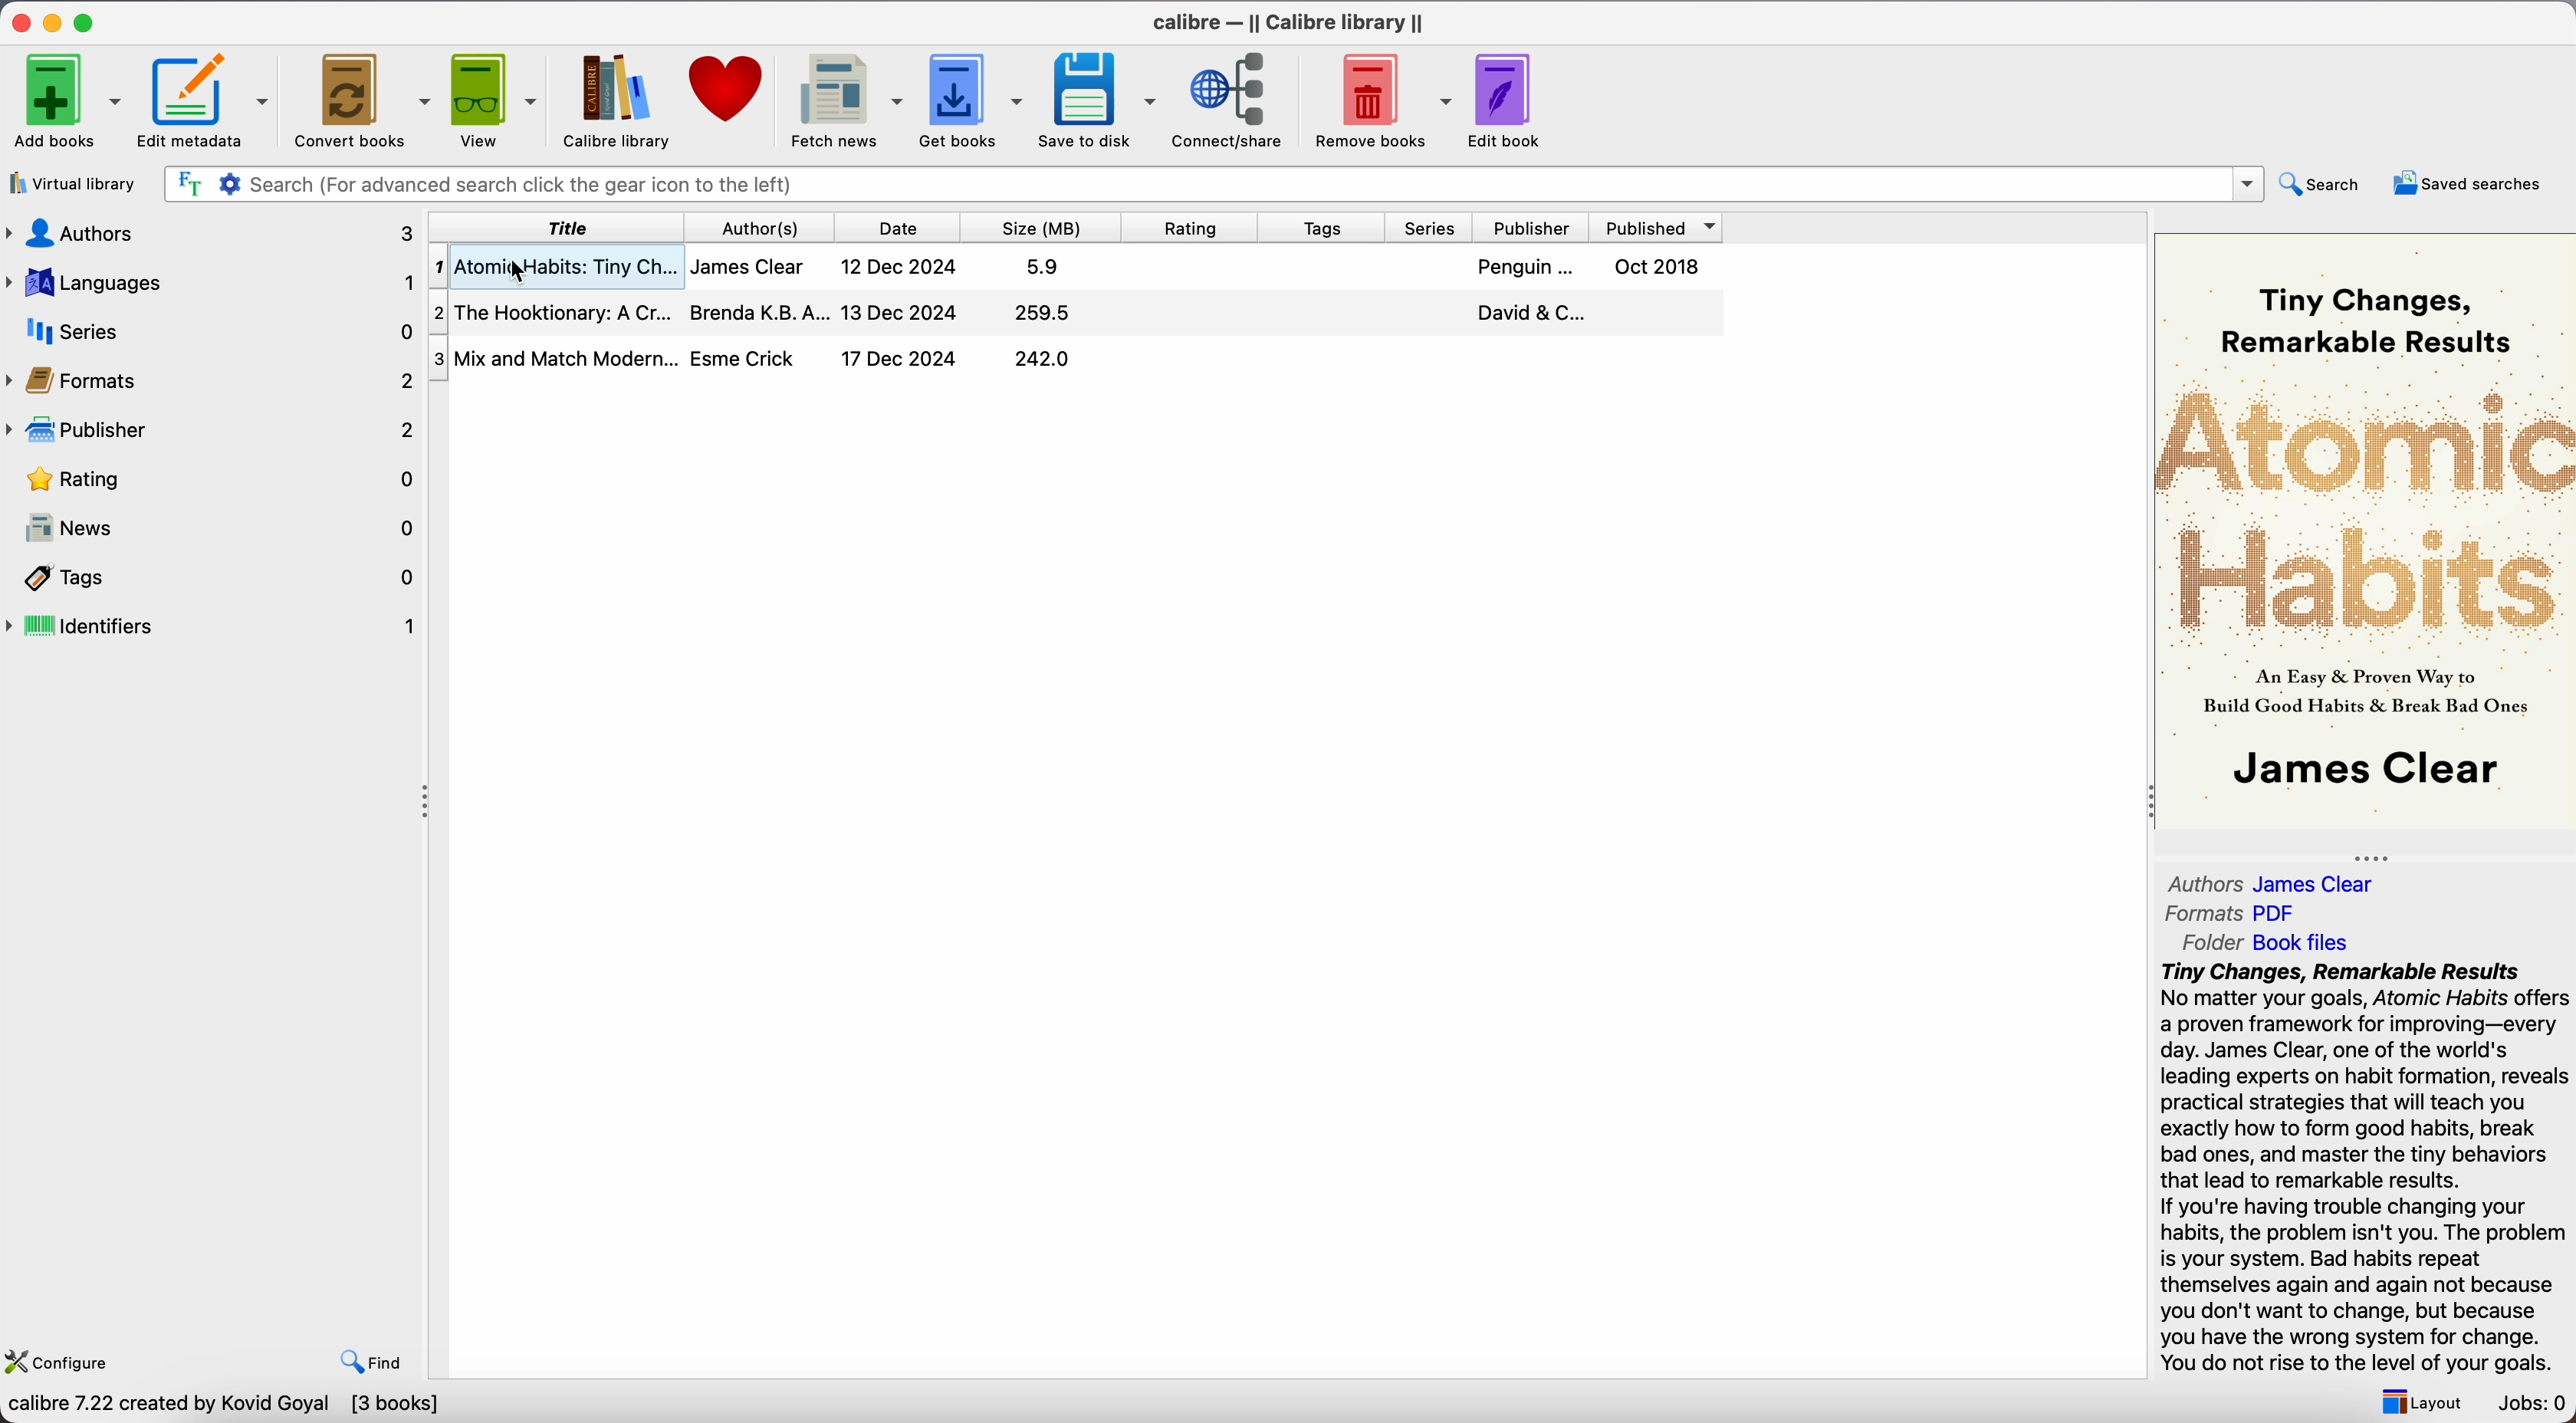 The width and height of the screenshot is (2576, 1423). Describe the element at coordinates (58, 1360) in the screenshot. I see `configure` at that location.